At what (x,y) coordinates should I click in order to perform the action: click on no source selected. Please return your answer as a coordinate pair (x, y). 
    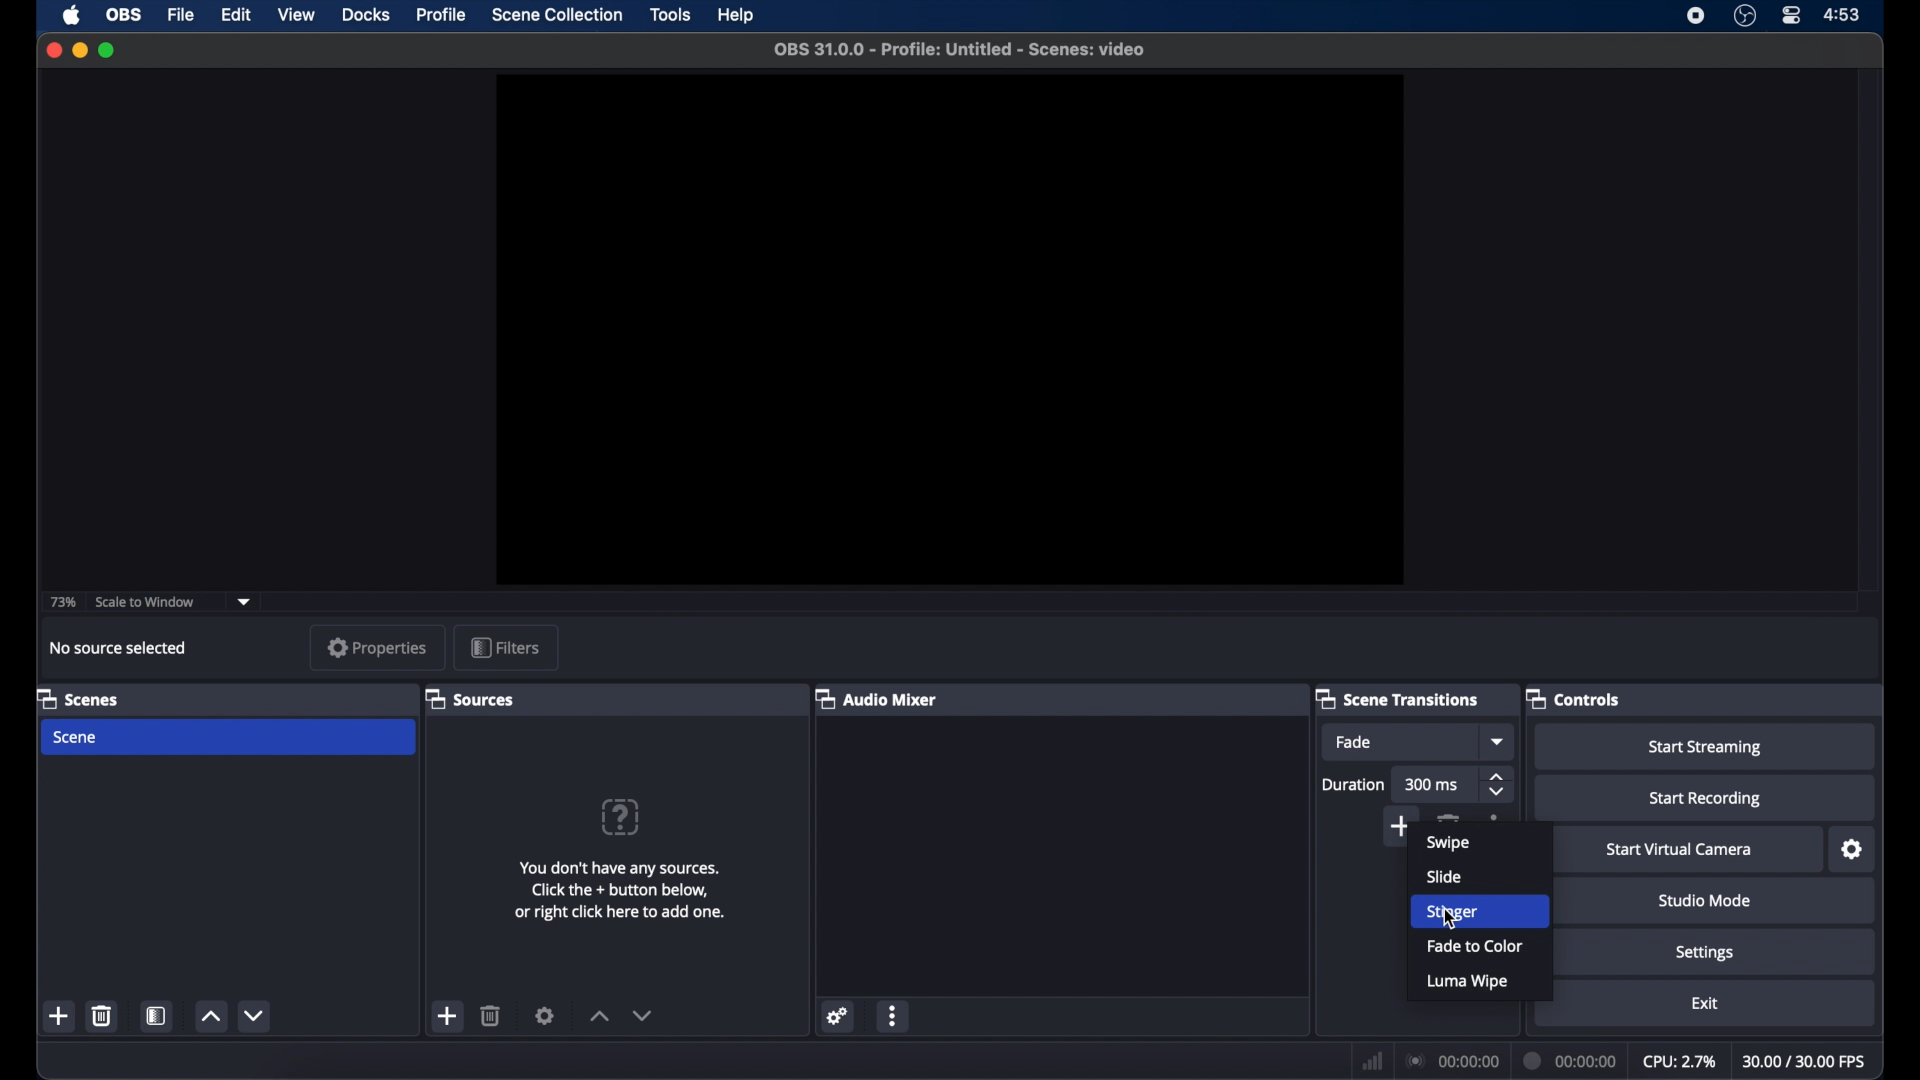
    Looking at the image, I should click on (116, 647).